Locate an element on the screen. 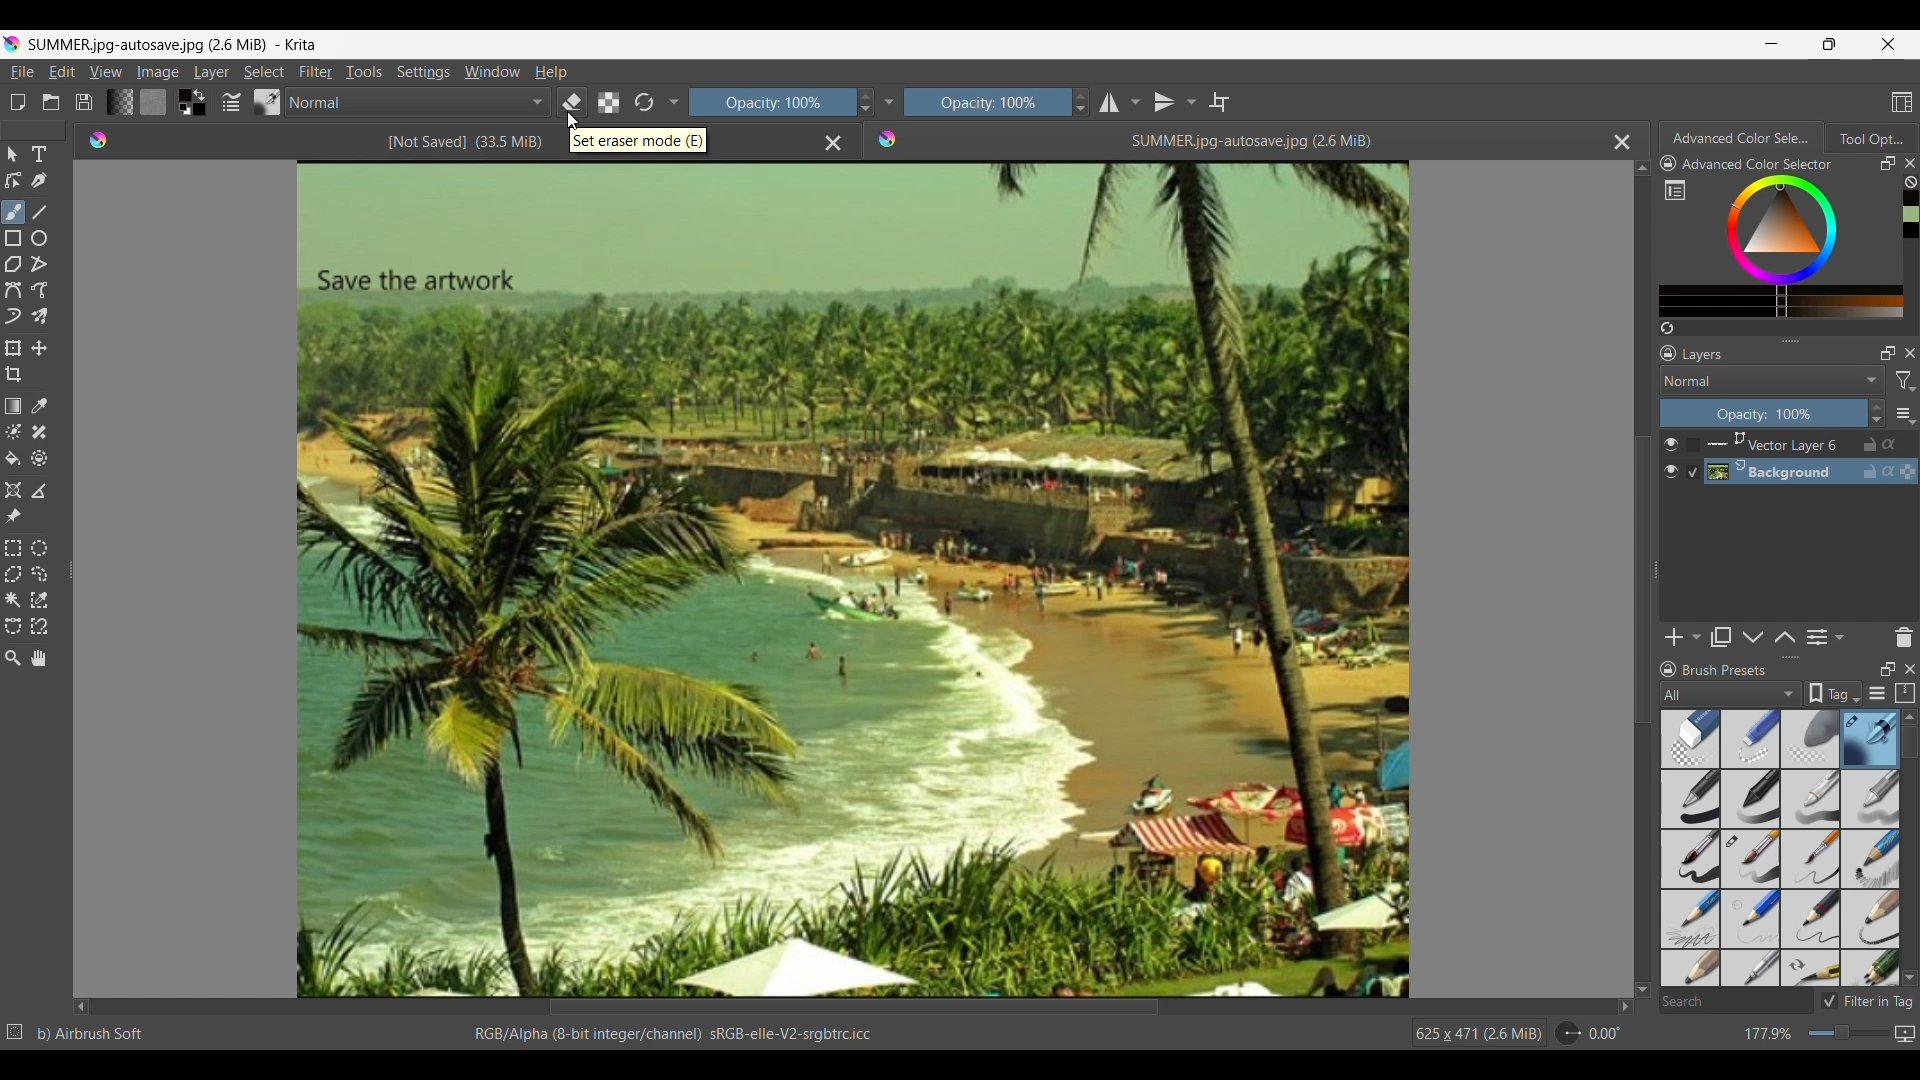  Dial to change rotation is located at coordinates (1568, 1033).